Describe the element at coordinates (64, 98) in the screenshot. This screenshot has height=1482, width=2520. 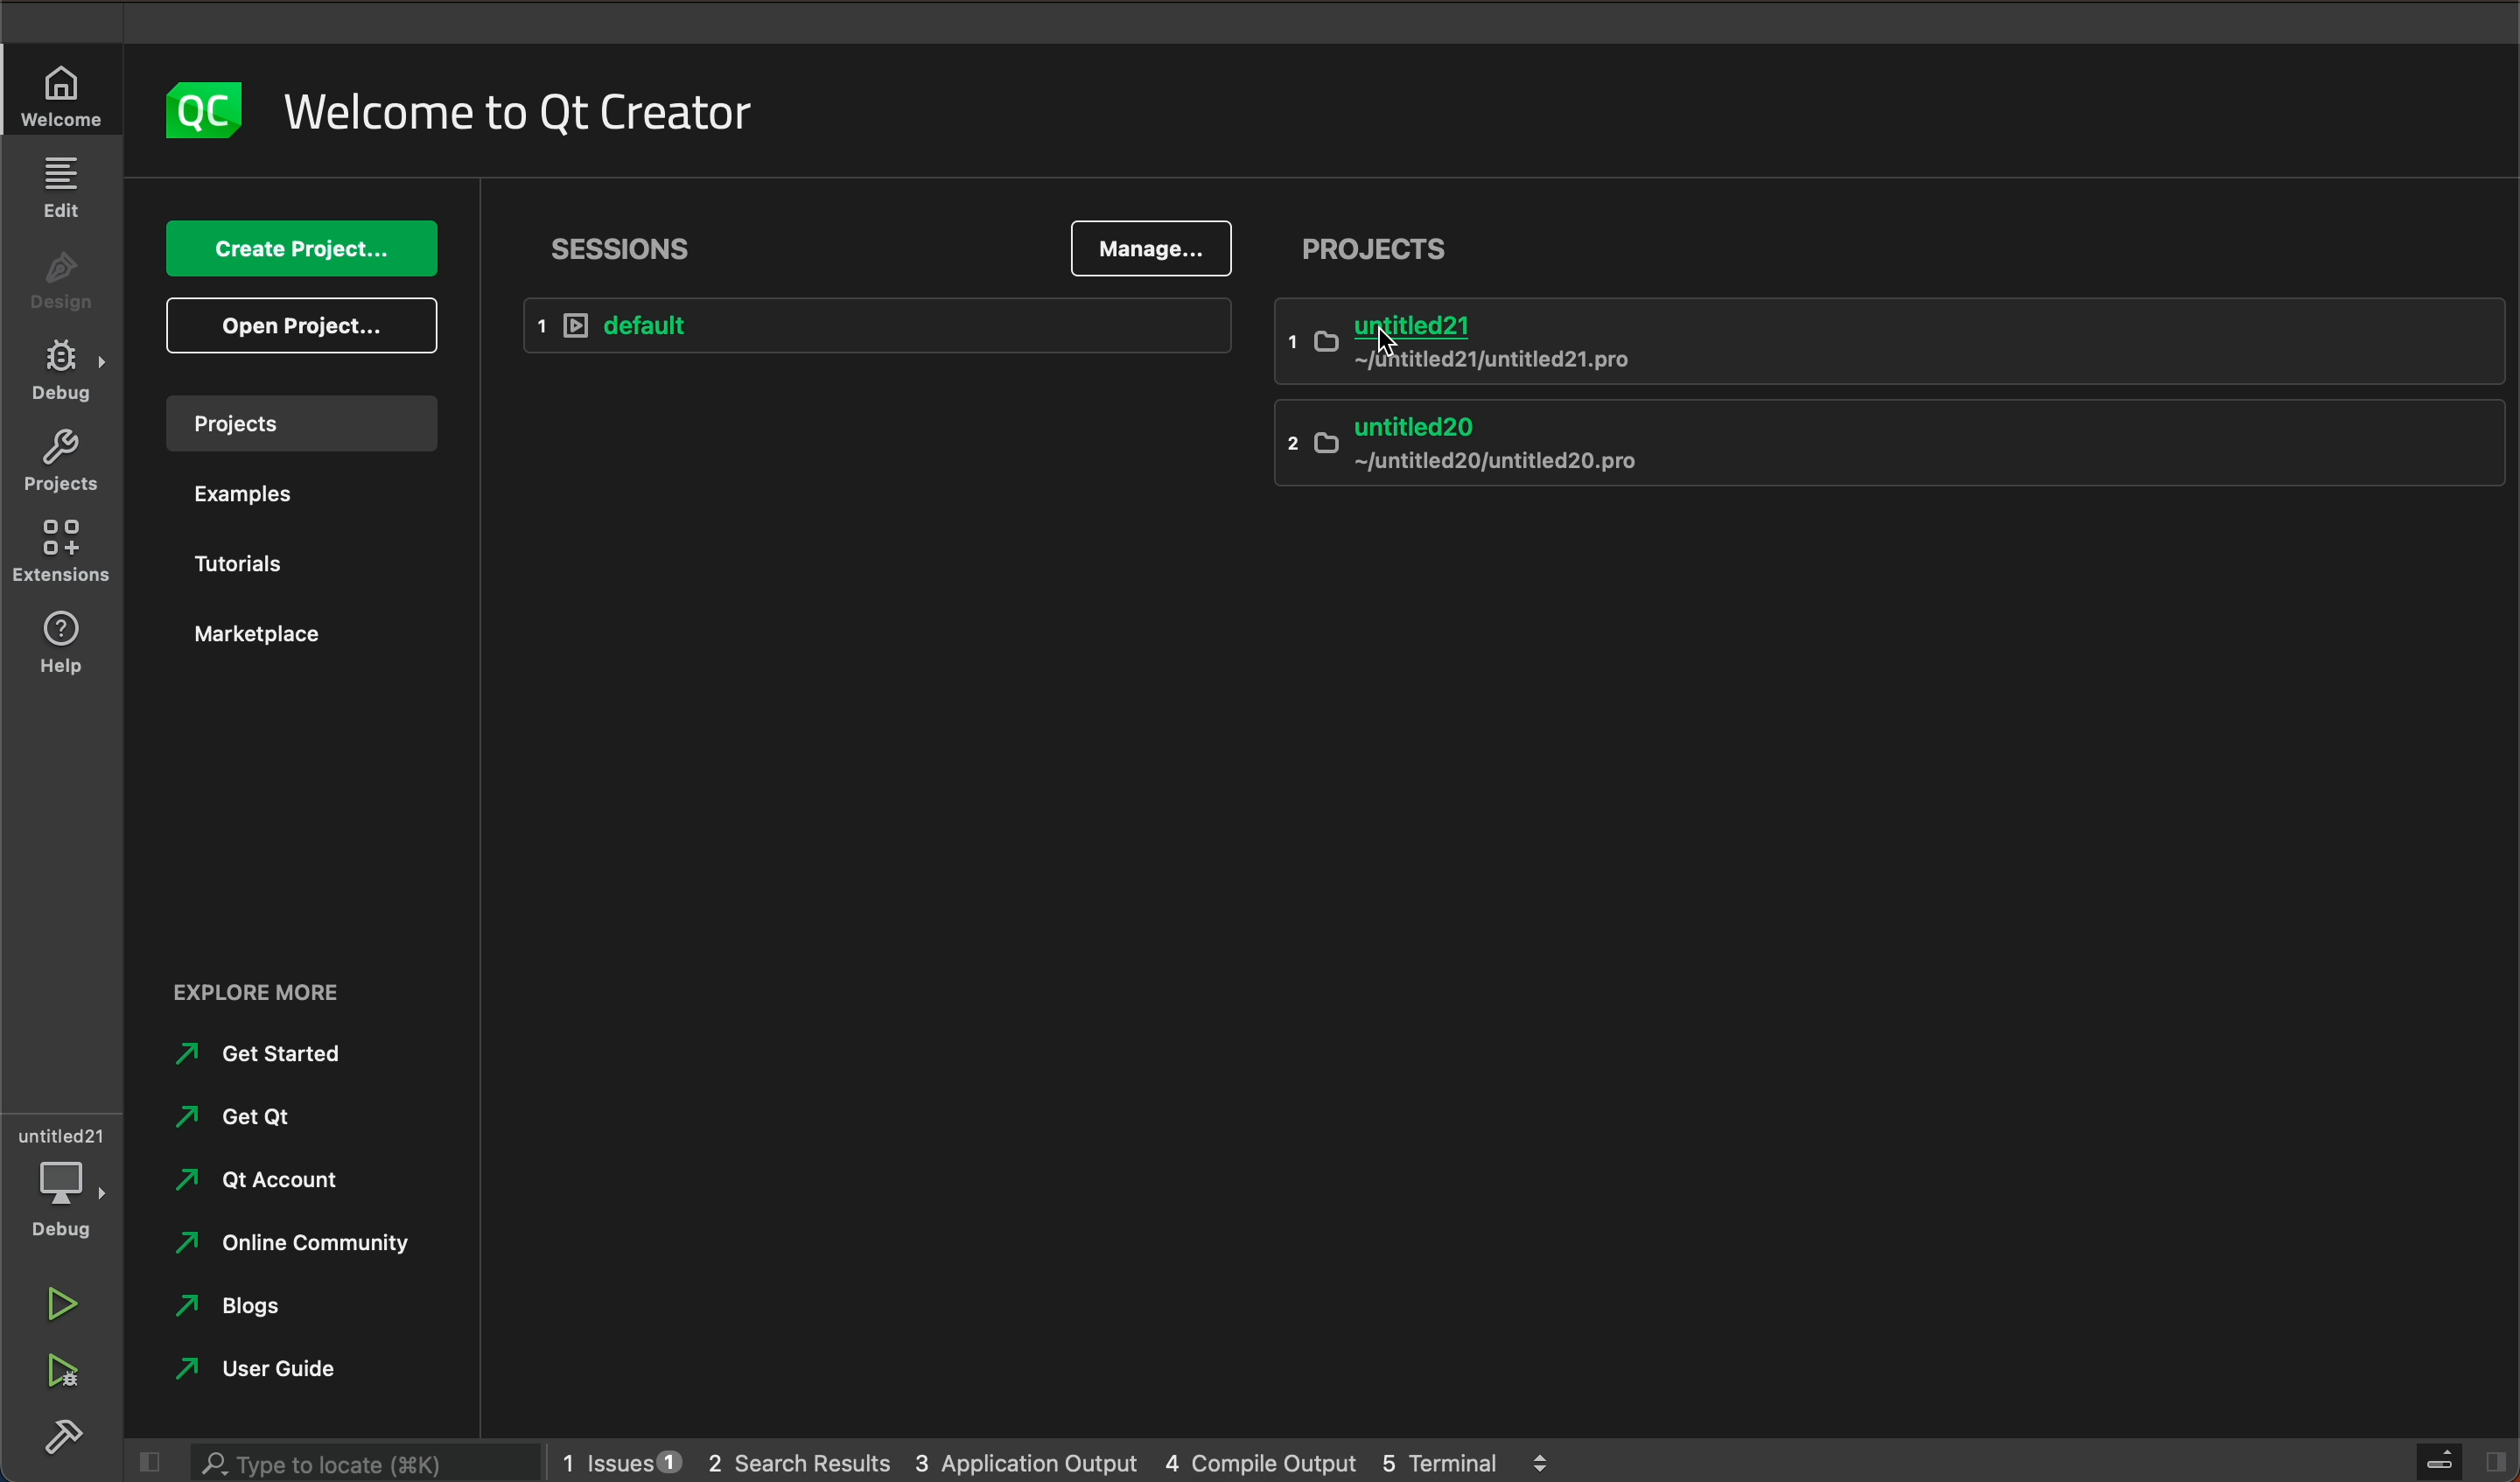
I see `welcome` at that location.